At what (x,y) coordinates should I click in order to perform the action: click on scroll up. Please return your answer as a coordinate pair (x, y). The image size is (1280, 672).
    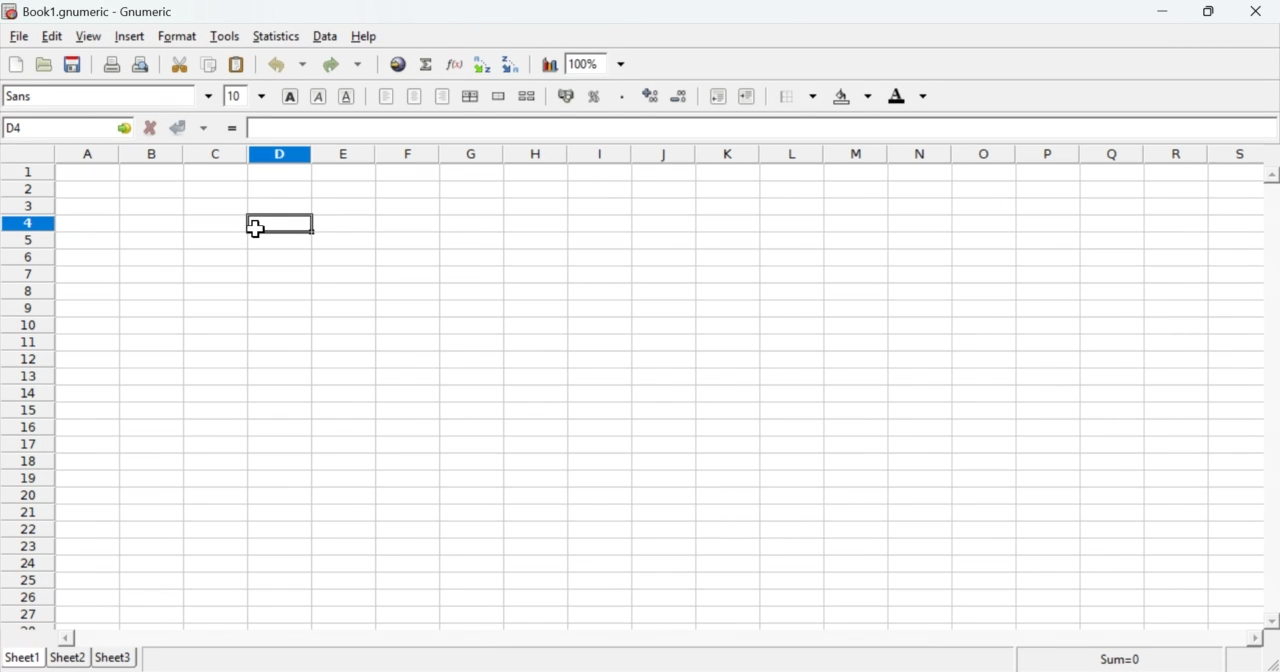
    Looking at the image, I should click on (1272, 174).